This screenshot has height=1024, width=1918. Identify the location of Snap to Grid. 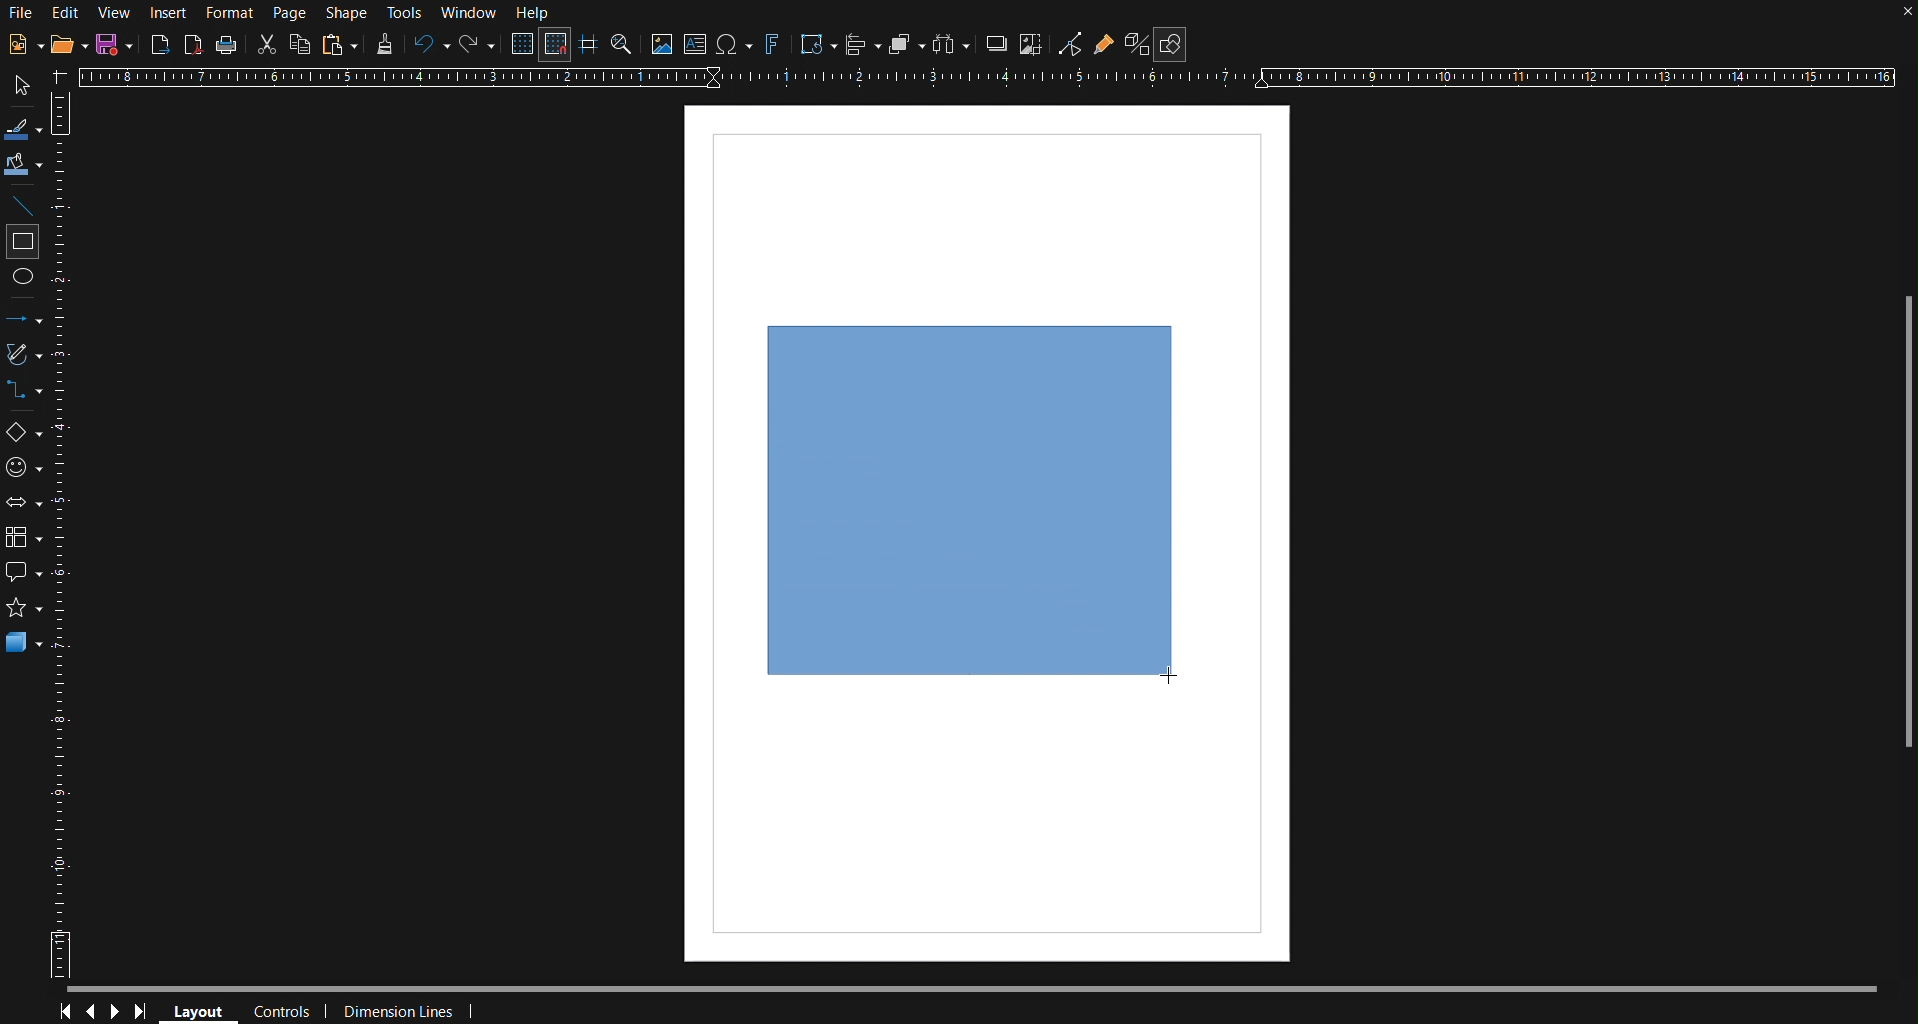
(554, 44).